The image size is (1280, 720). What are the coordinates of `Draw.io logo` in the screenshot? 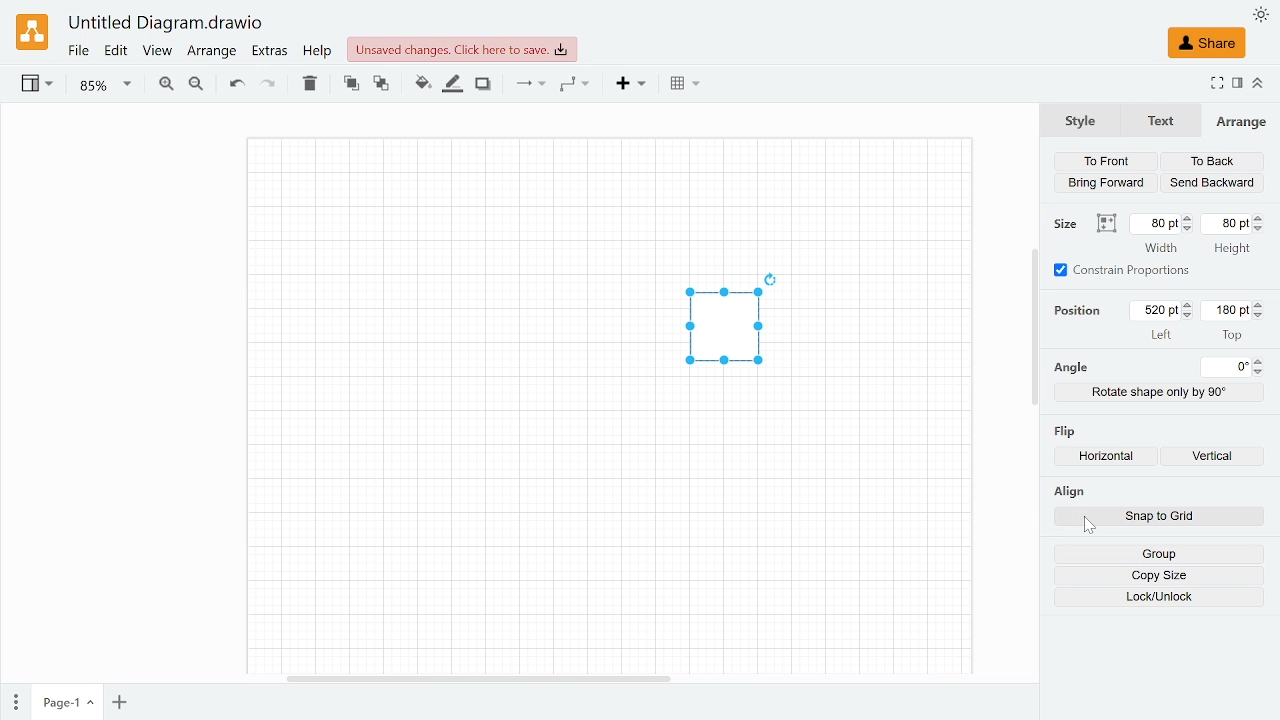 It's located at (34, 31).